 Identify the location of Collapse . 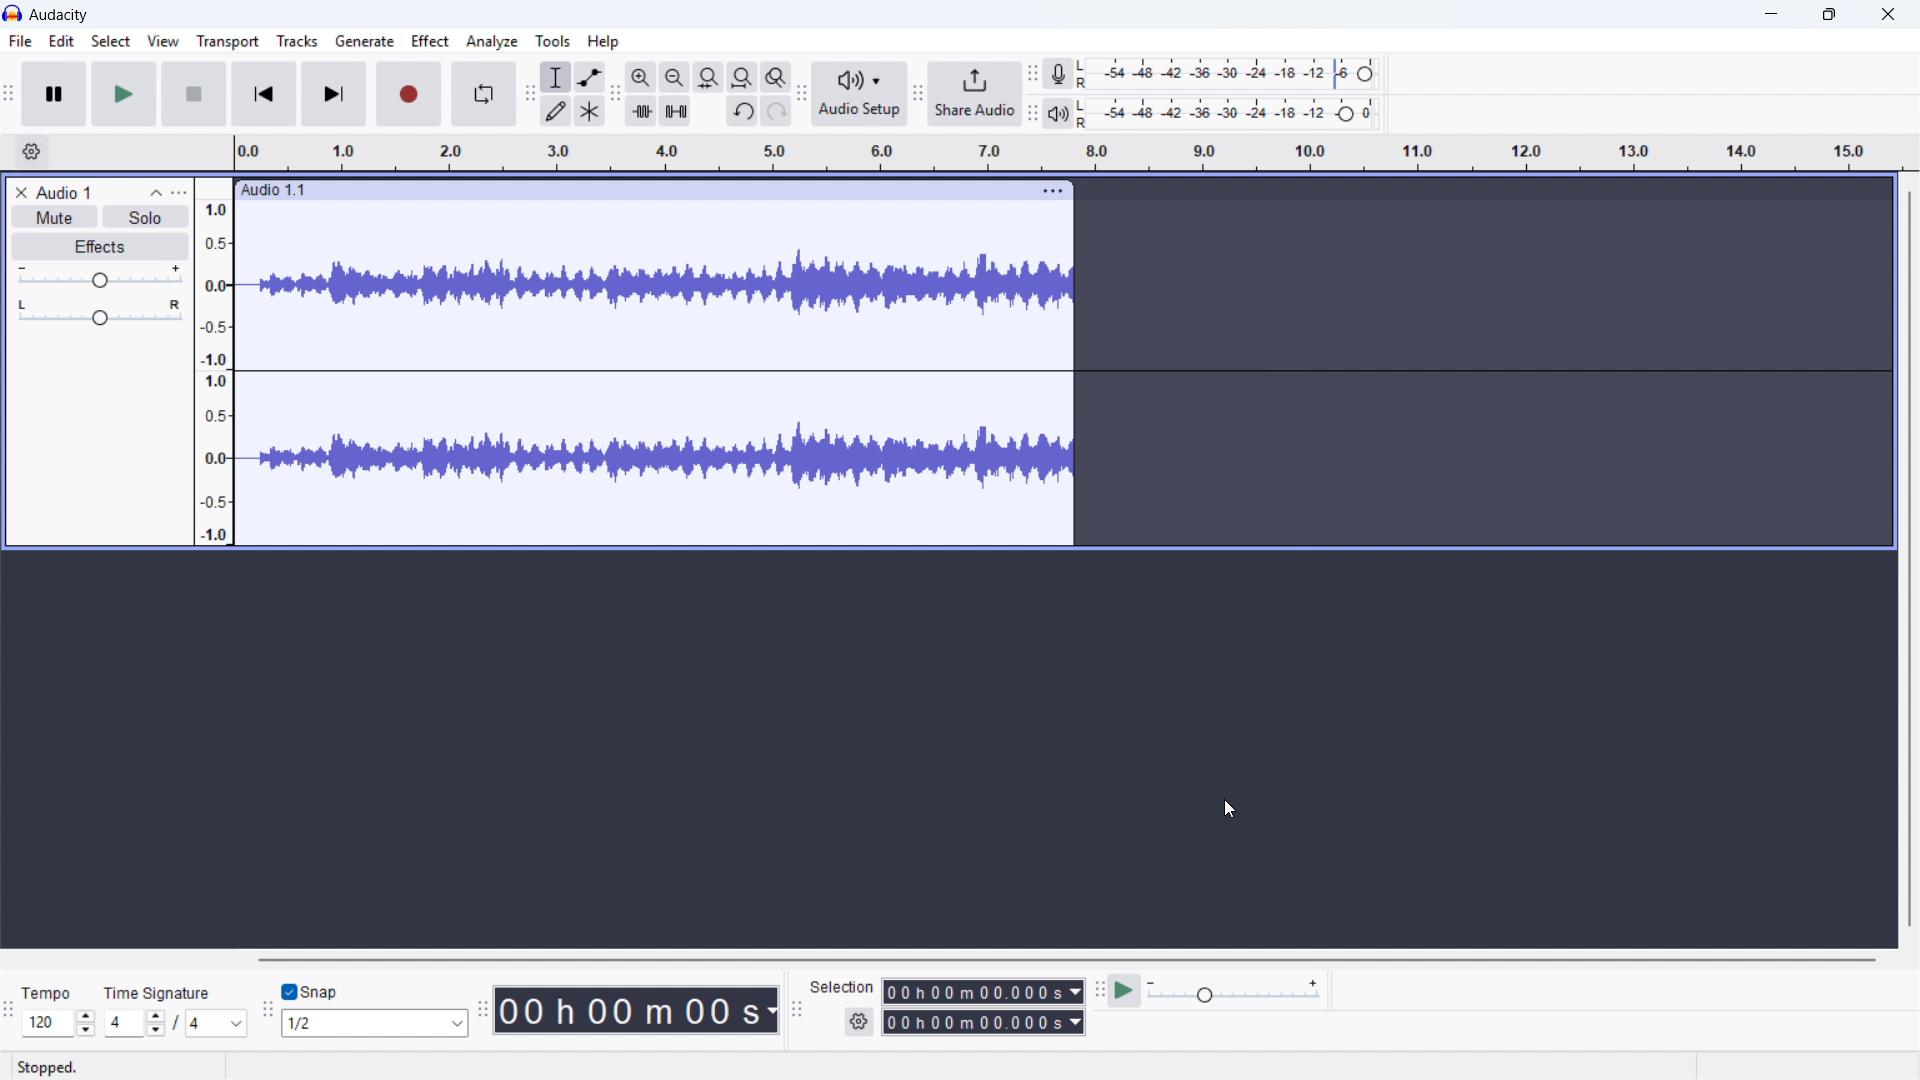
(156, 192).